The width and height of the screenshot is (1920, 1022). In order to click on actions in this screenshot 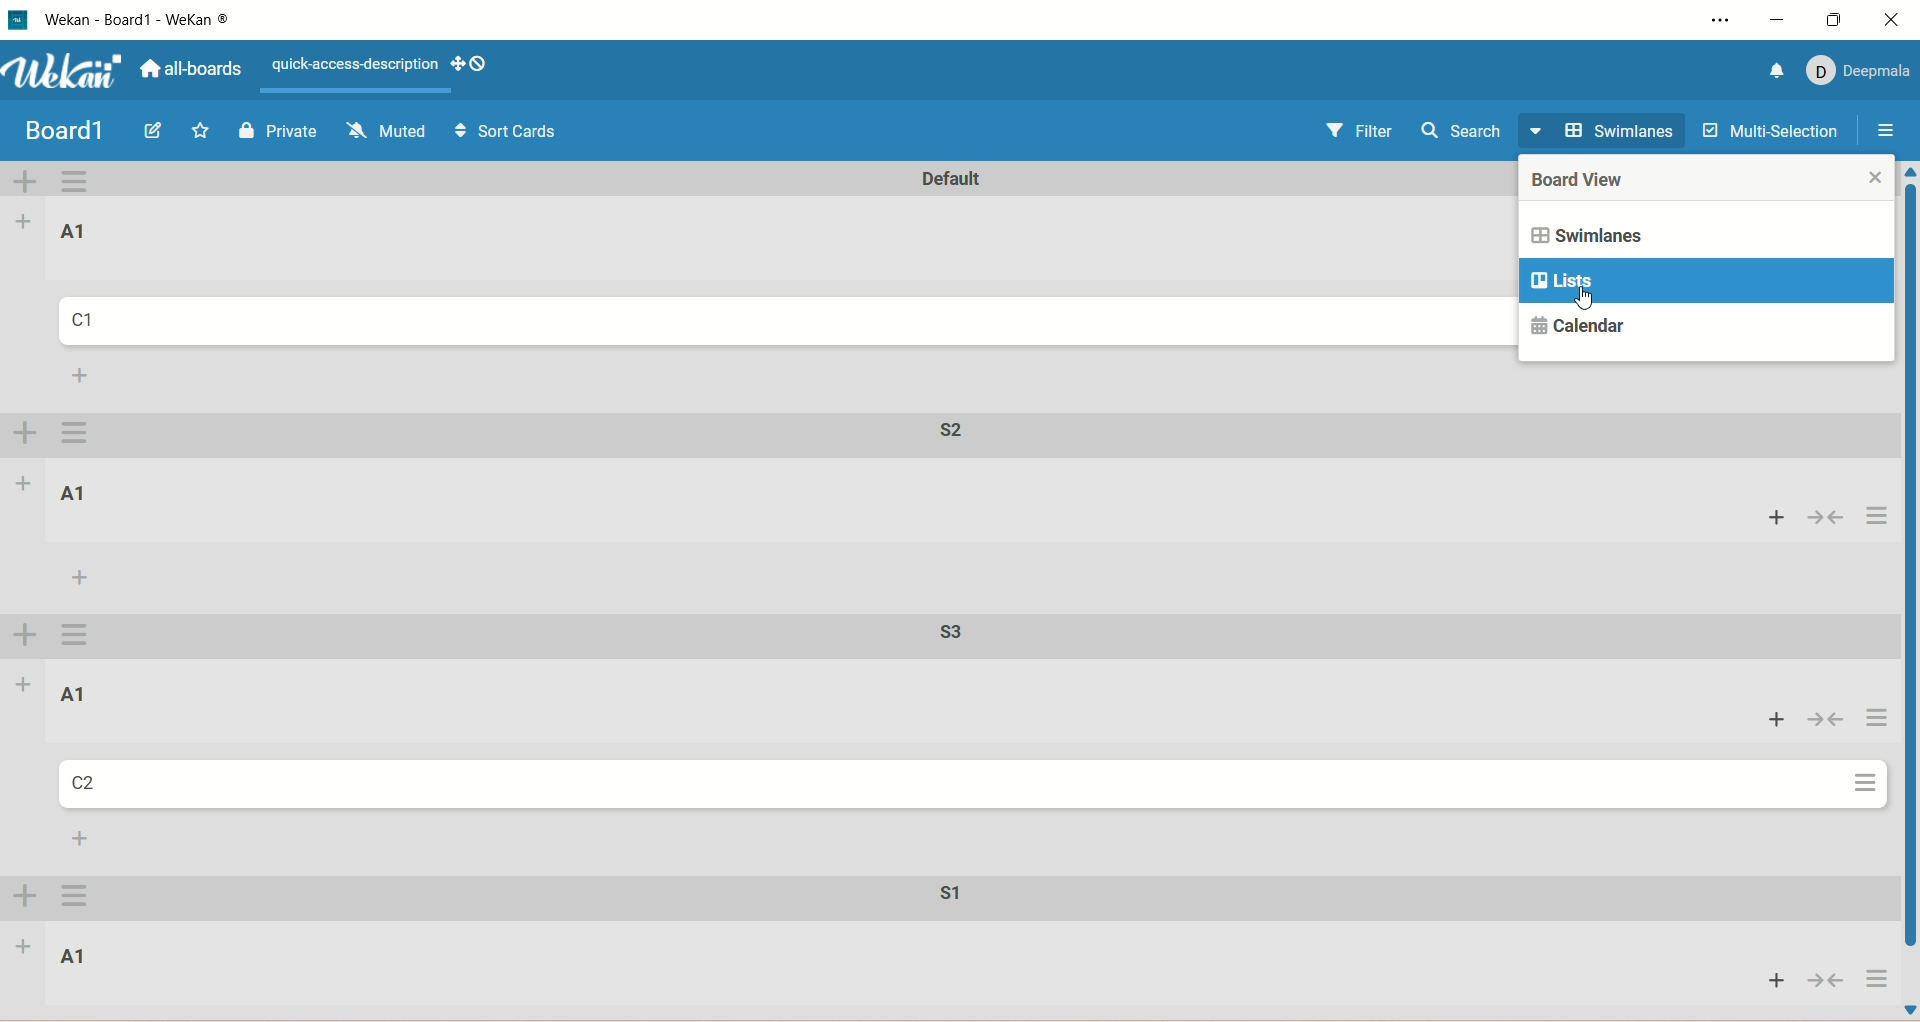, I will do `click(1875, 518)`.